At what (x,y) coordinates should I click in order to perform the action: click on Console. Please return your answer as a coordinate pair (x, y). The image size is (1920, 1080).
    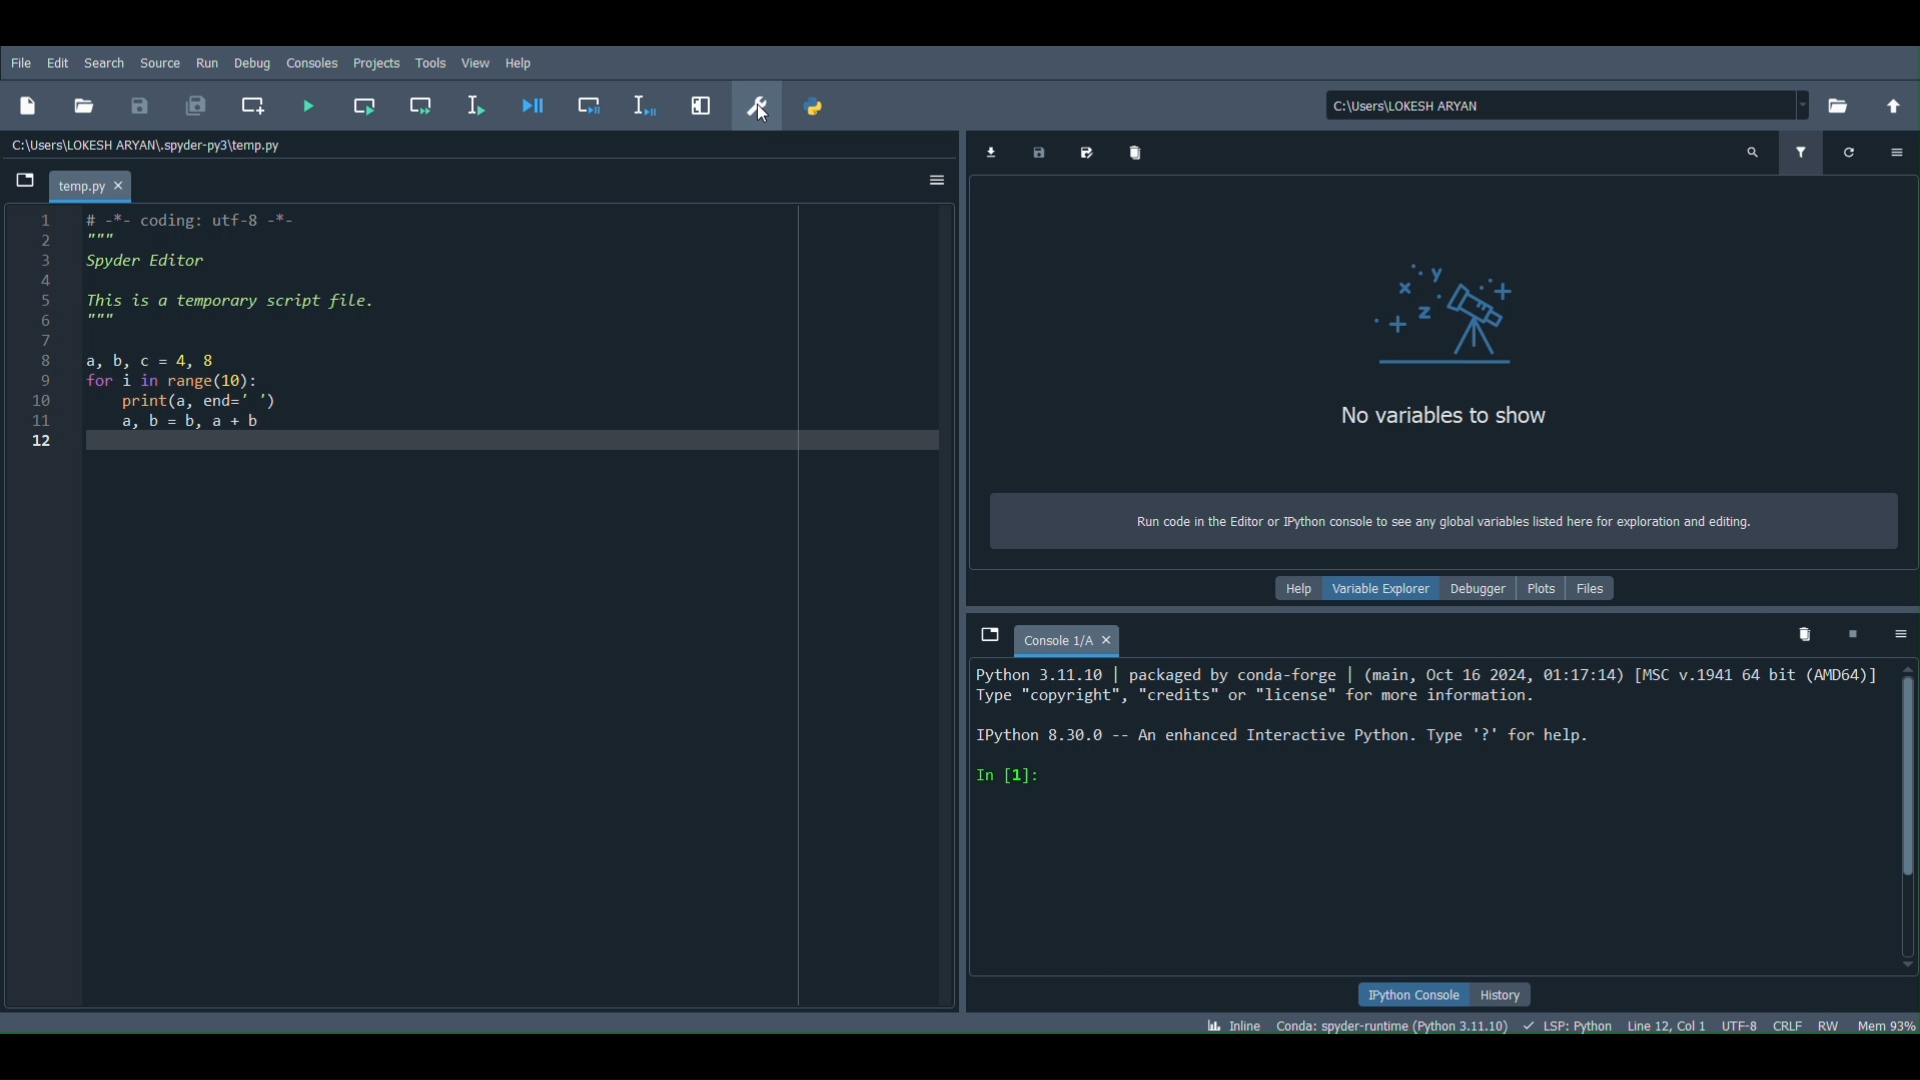
    Looking at the image, I should click on (1070, 637).